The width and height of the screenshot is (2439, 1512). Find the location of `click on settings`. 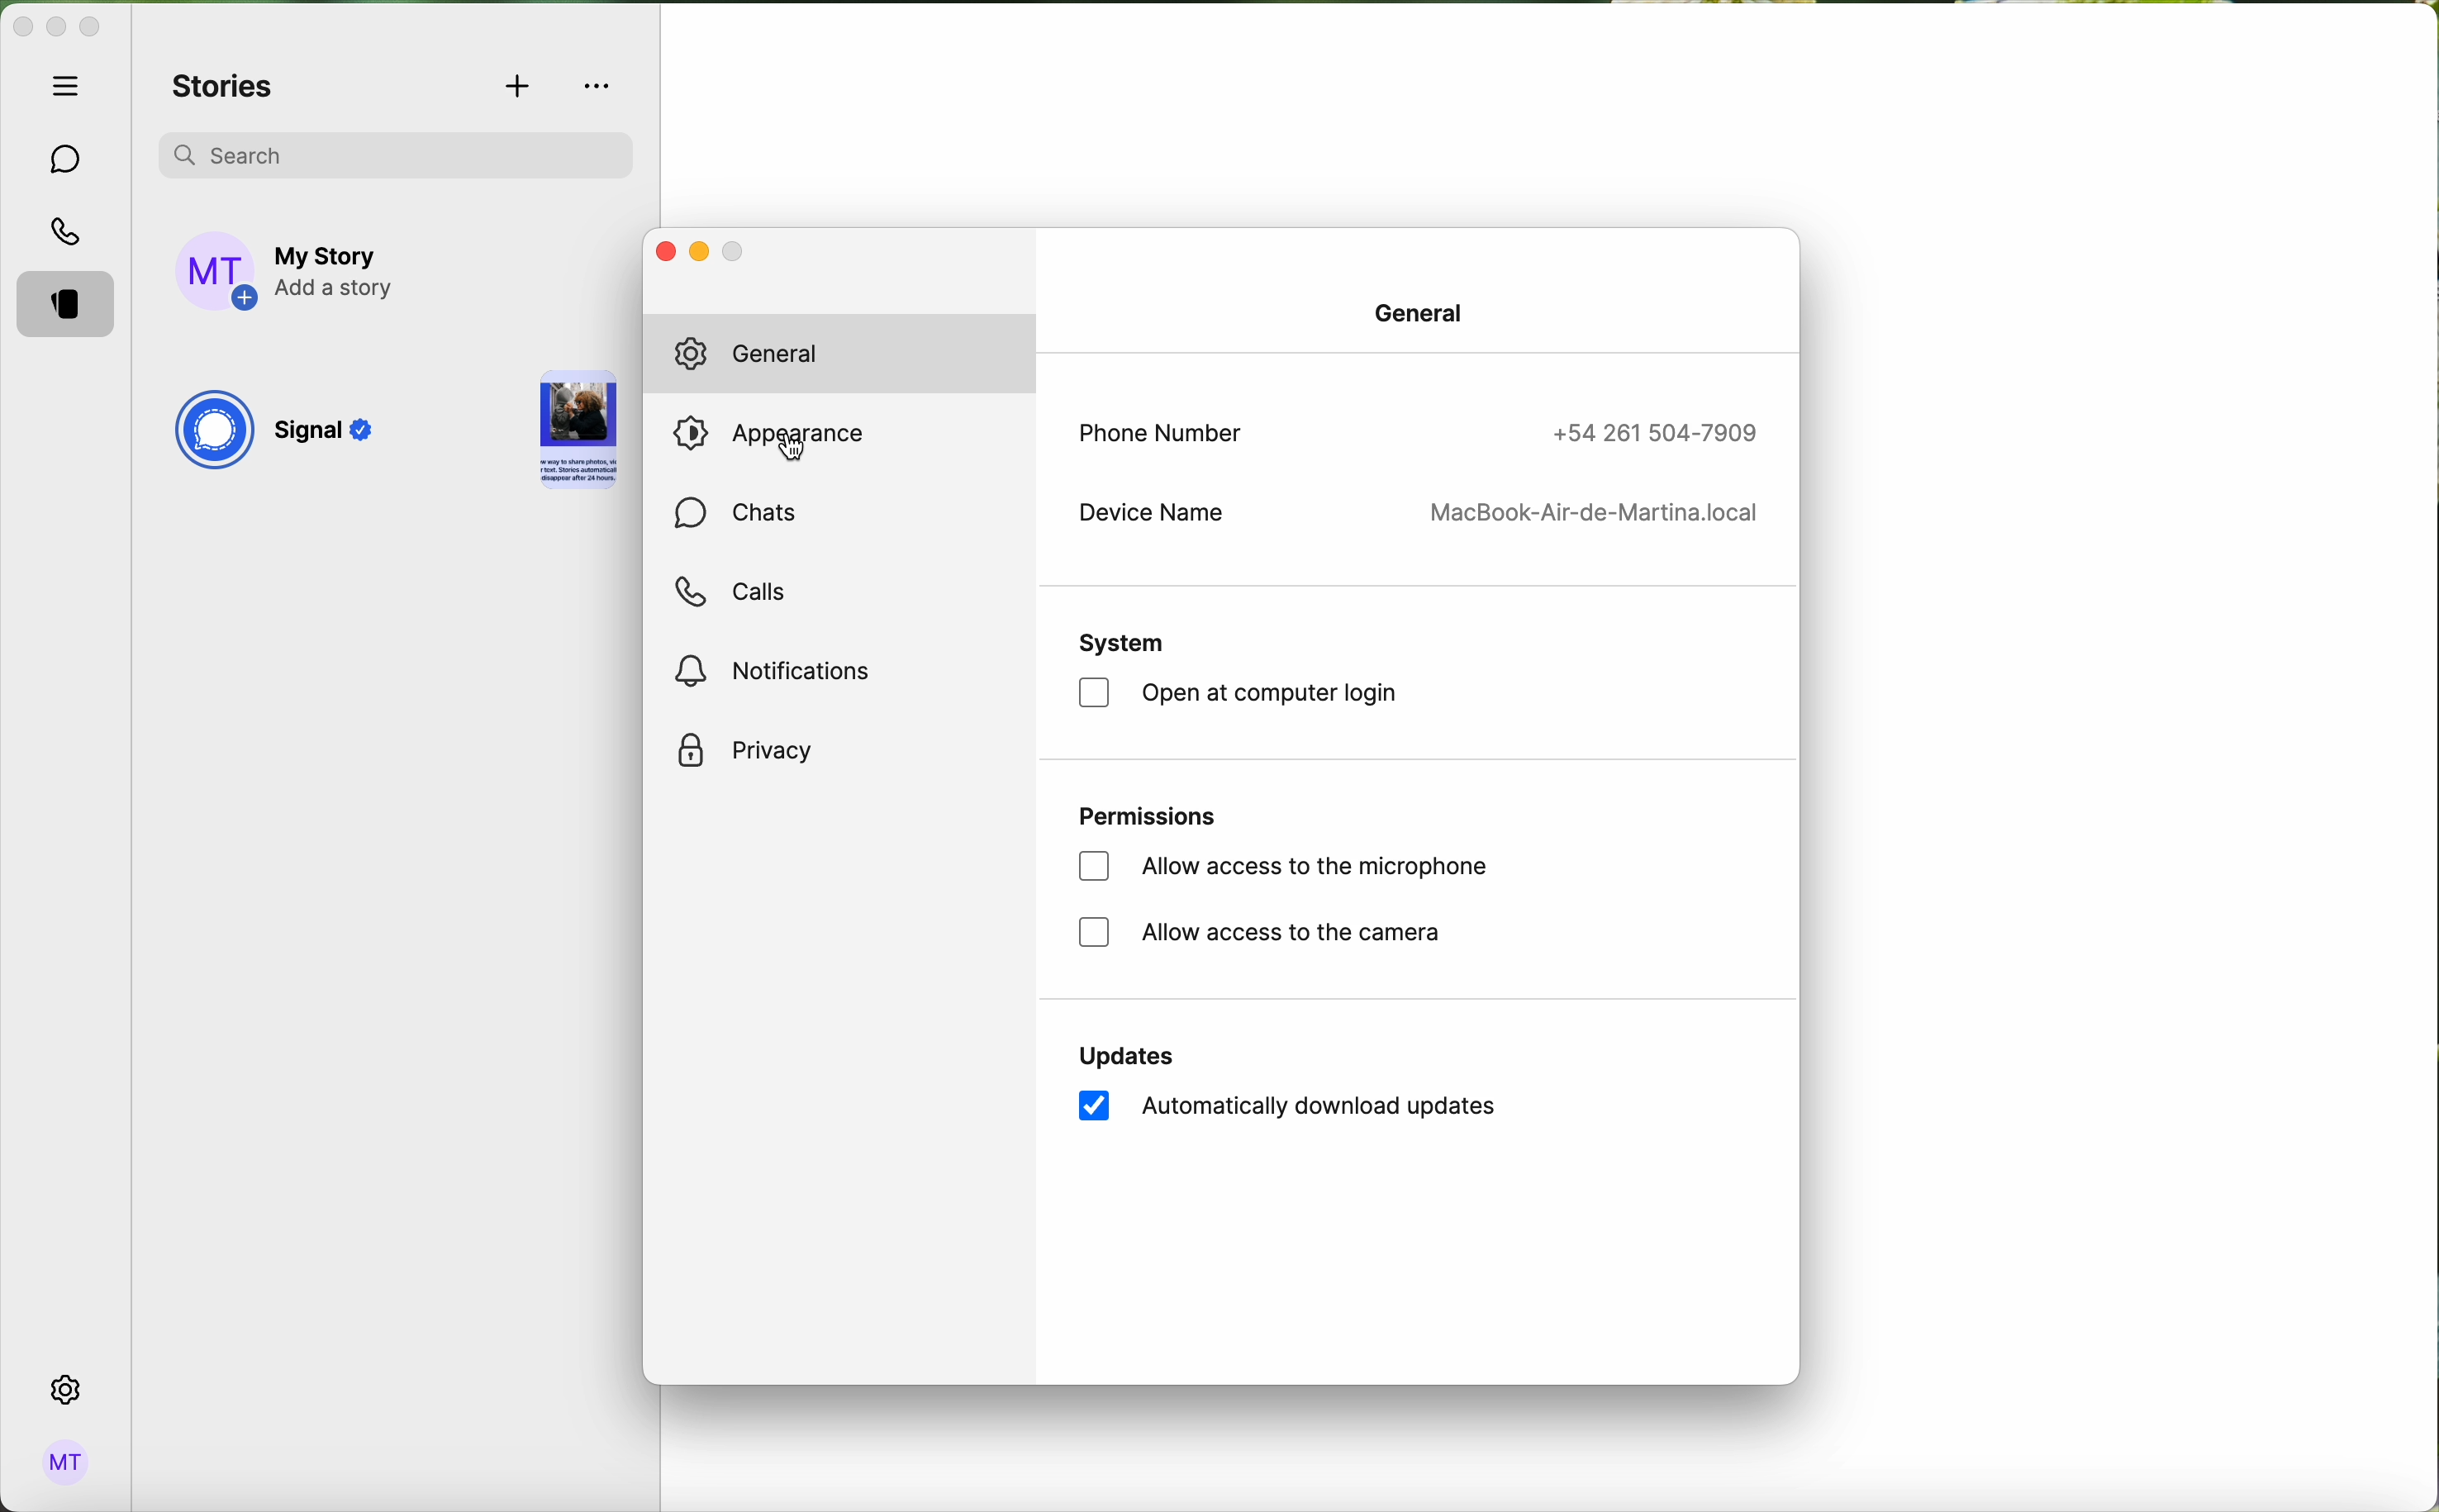

click on settings is located at coordinates (67, 1391).